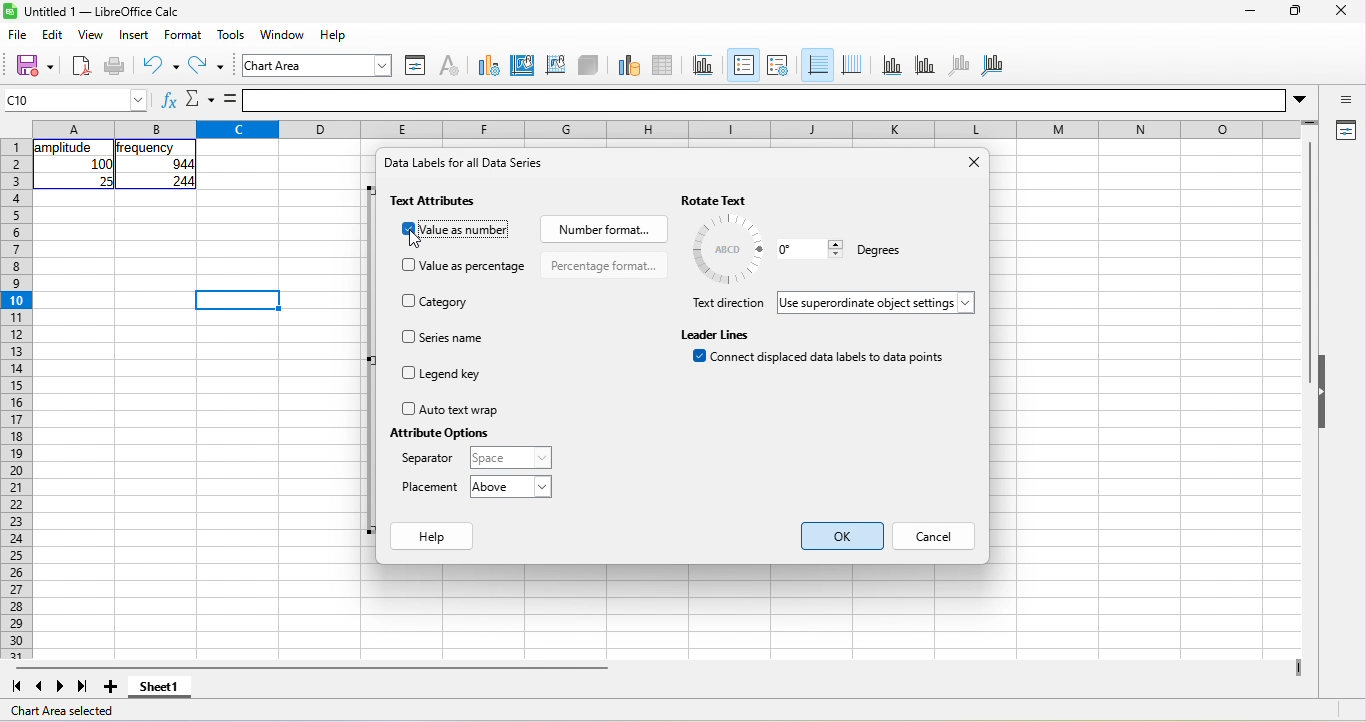 This screenshot has width=1366, height=722. Describe the element at coordinates (28, 65) in the screenshot. I see `save` at that location.